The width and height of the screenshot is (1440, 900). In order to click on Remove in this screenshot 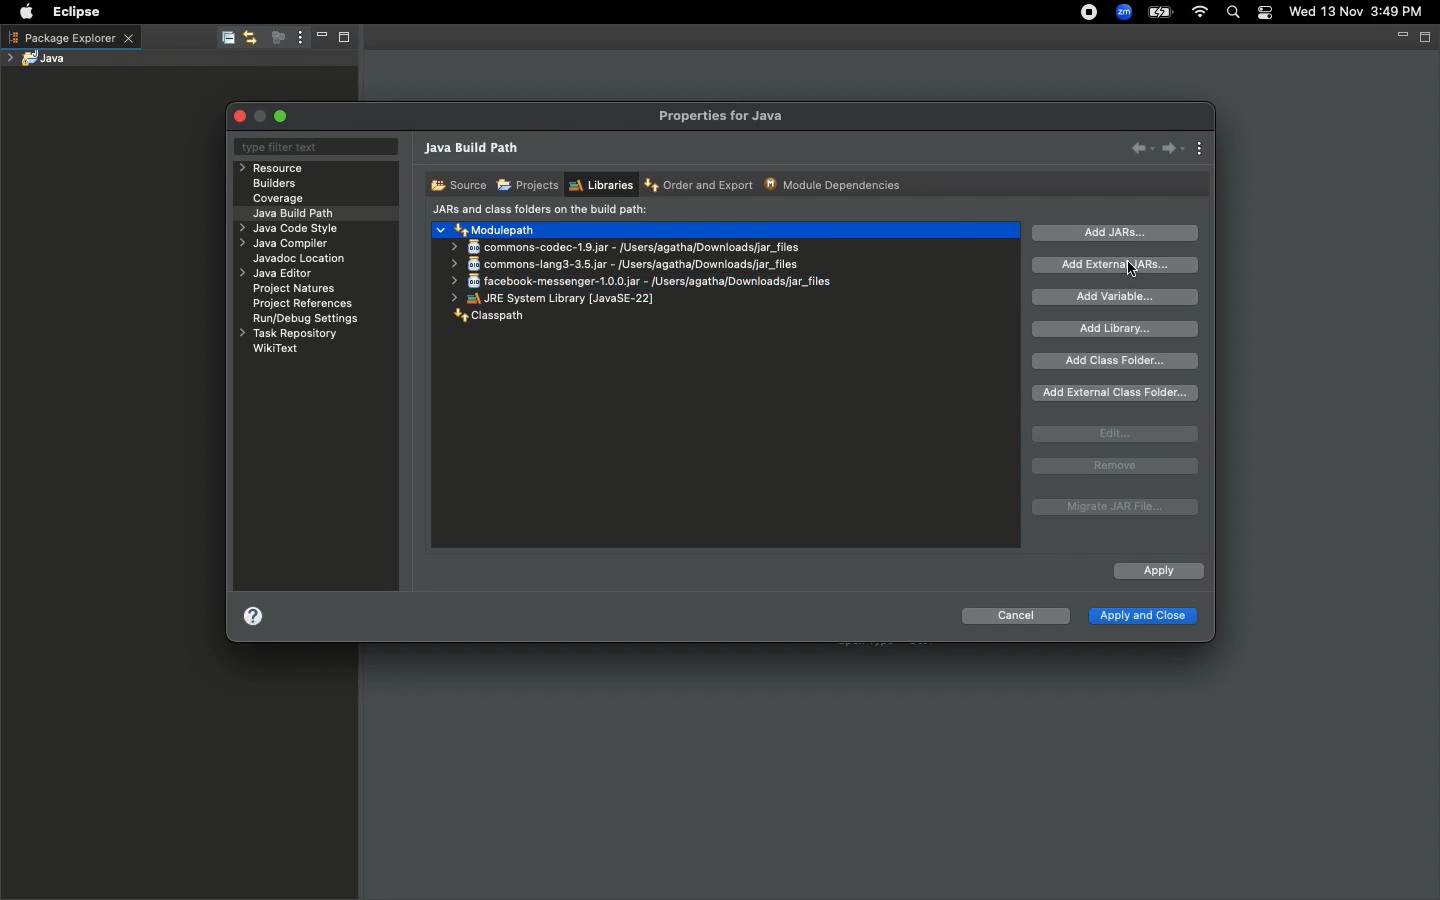, I will do `click(1115, 466)`.